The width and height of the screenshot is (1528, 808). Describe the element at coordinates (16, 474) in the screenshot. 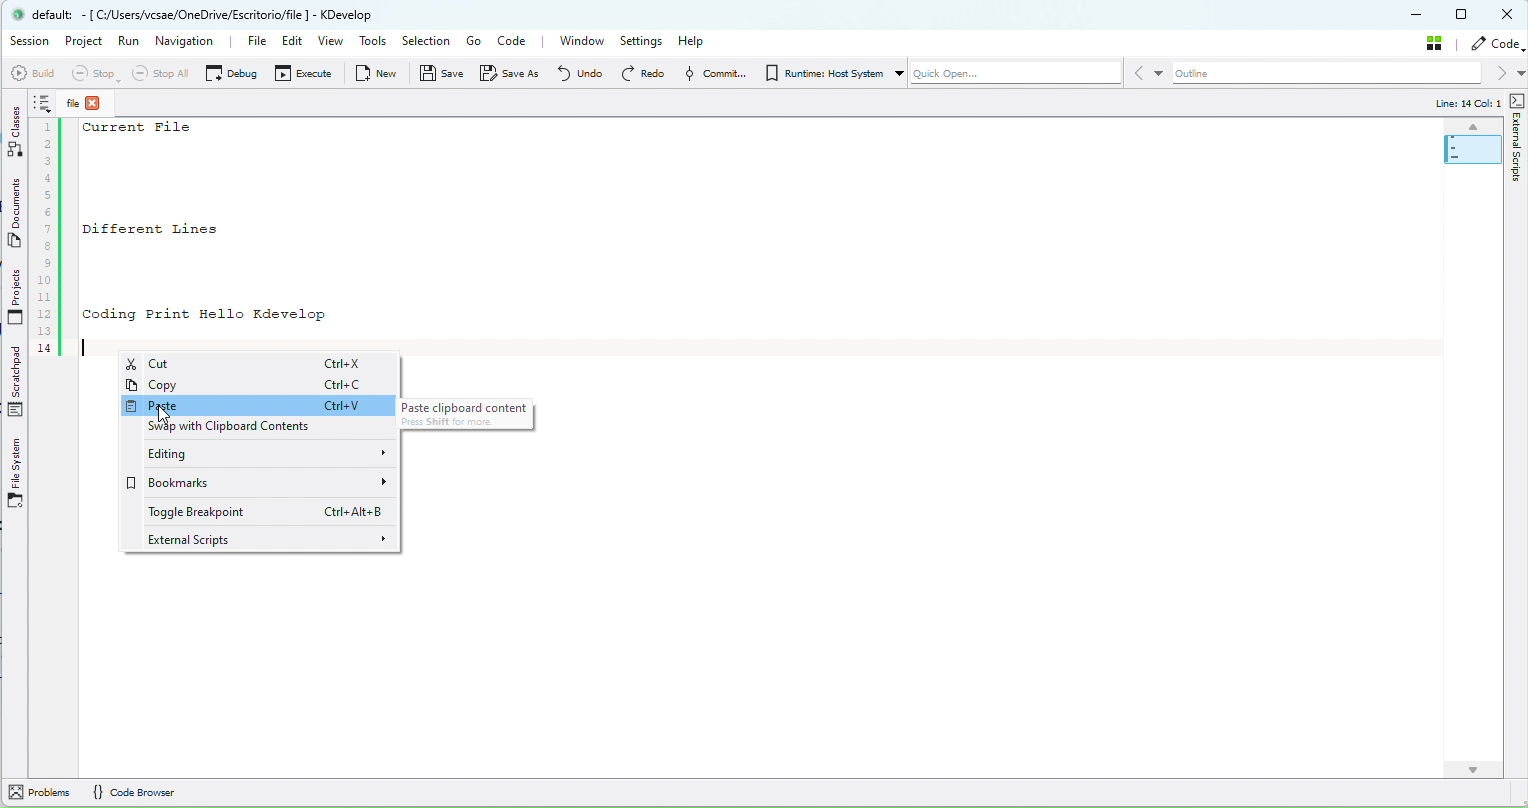

I see `File System` at that location.